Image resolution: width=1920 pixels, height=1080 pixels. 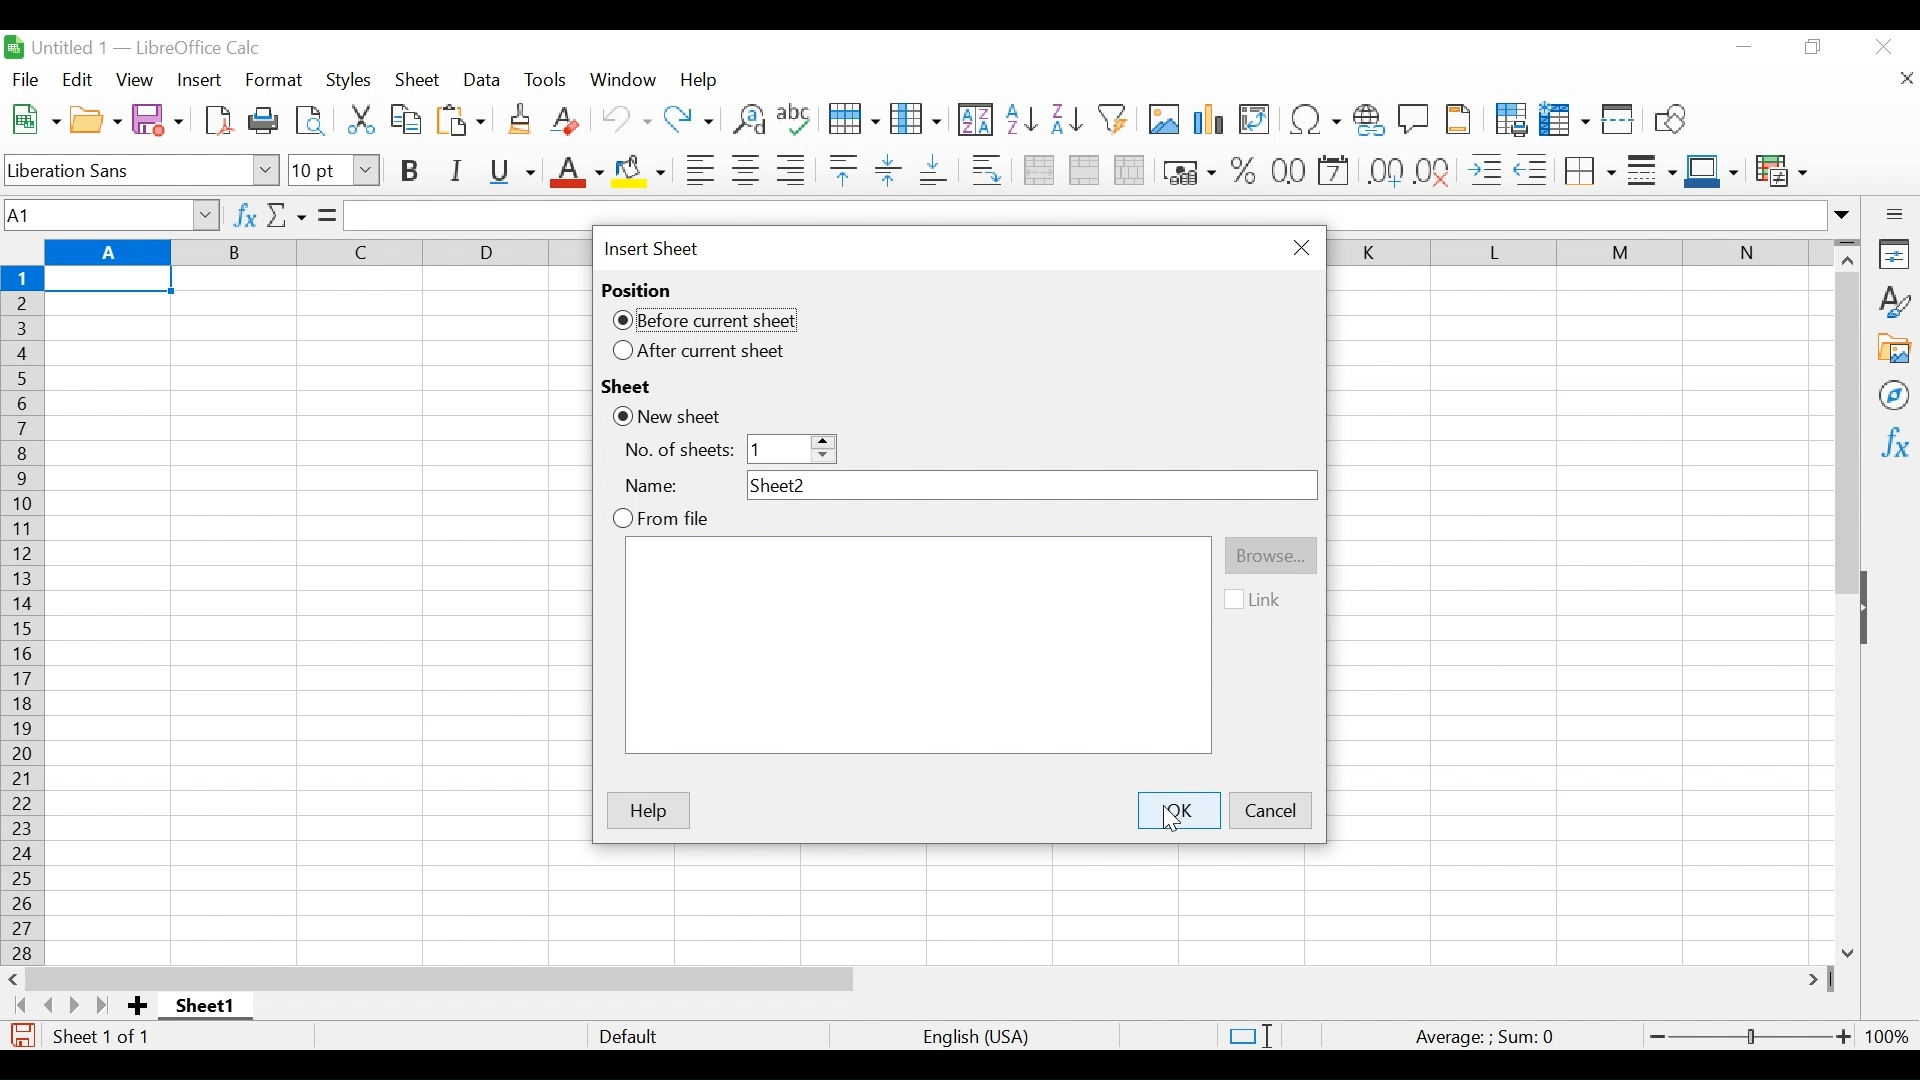 What do you see at coordinates (625, 119) in the screenshot?
I see `Undo` at bounding box center [625, 119].